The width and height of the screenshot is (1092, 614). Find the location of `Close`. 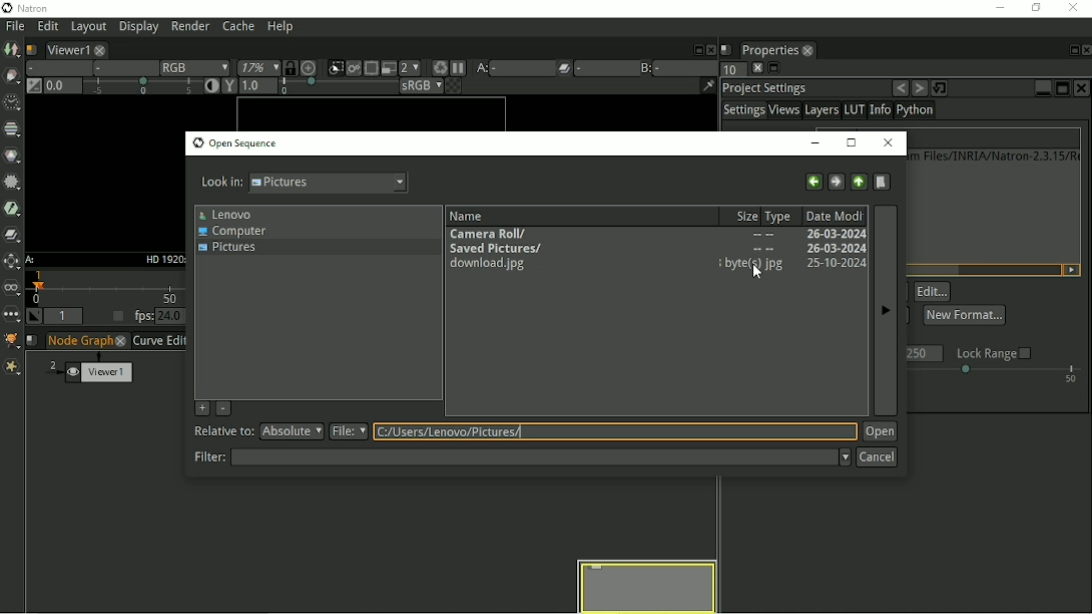

Close is located at coordinates (710, 48).